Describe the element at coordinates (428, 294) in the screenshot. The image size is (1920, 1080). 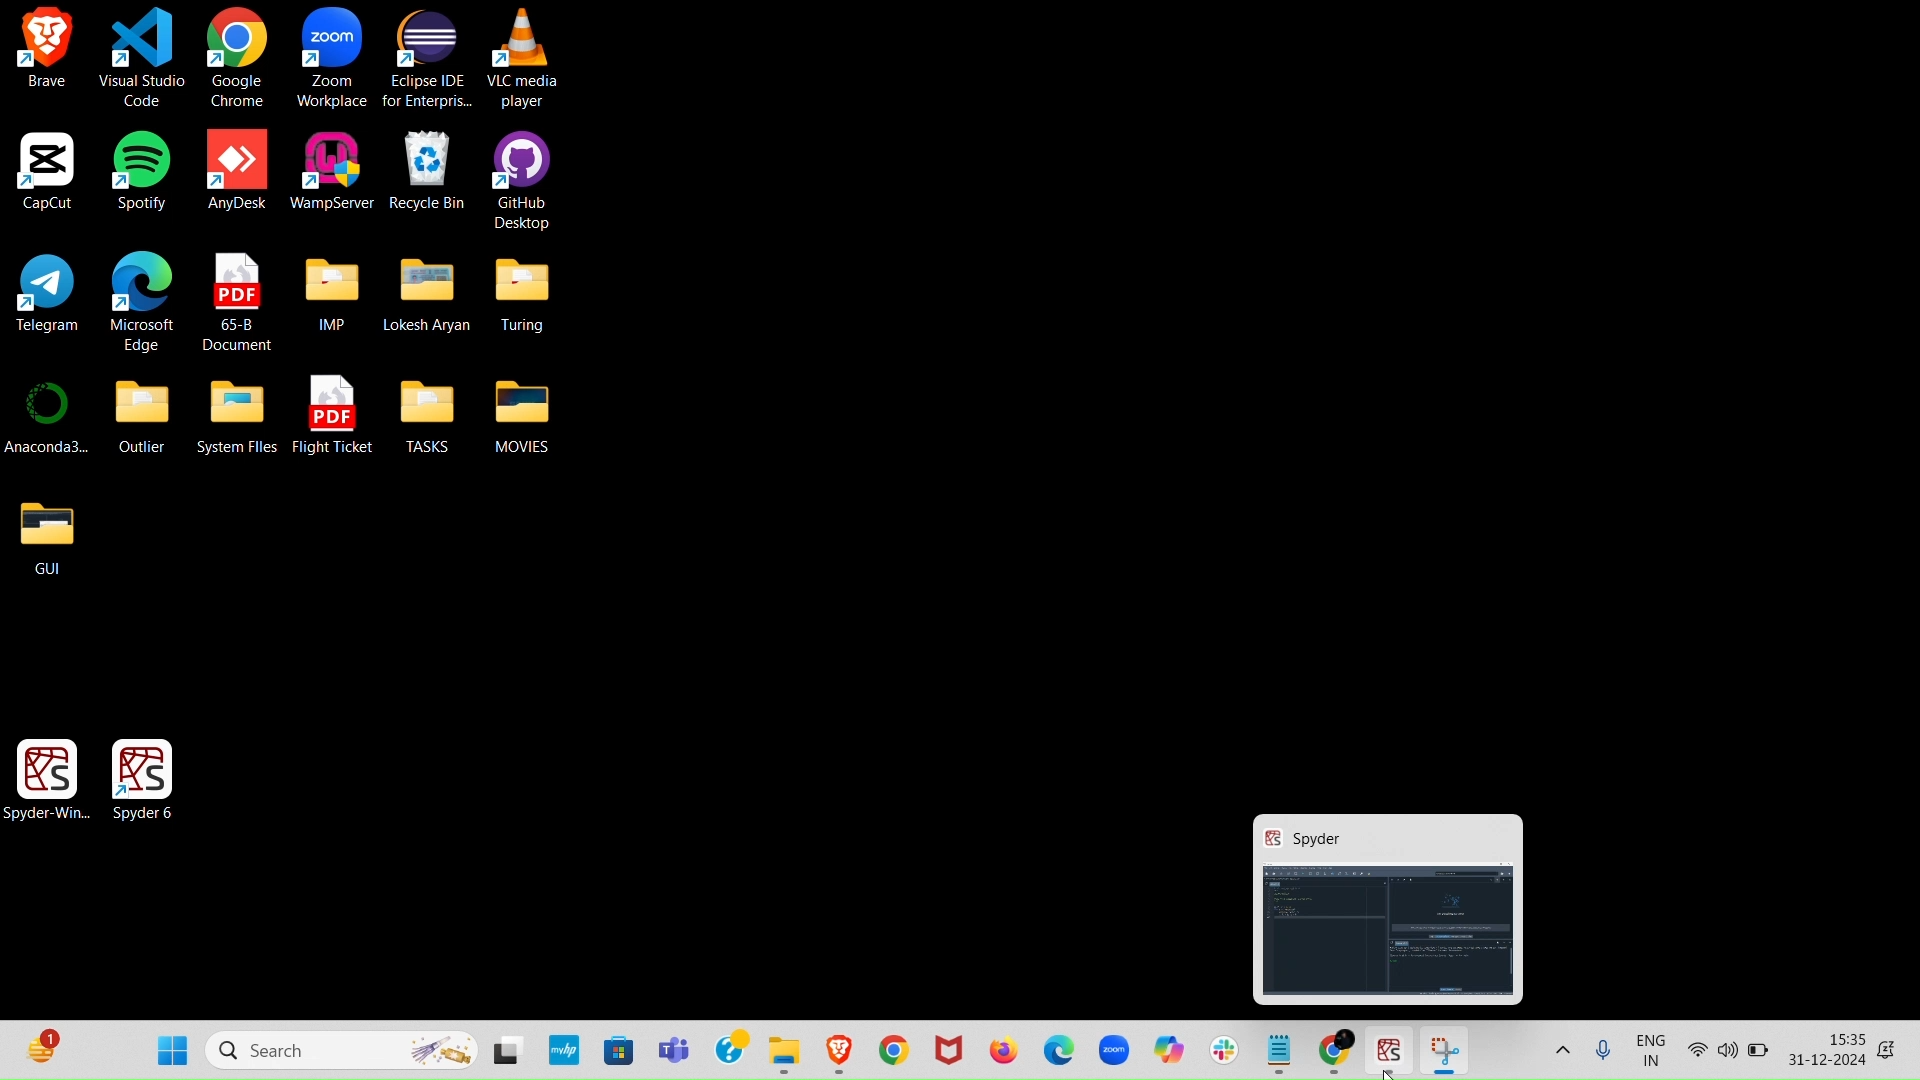
I see `Lokesh Aryan` at that location.